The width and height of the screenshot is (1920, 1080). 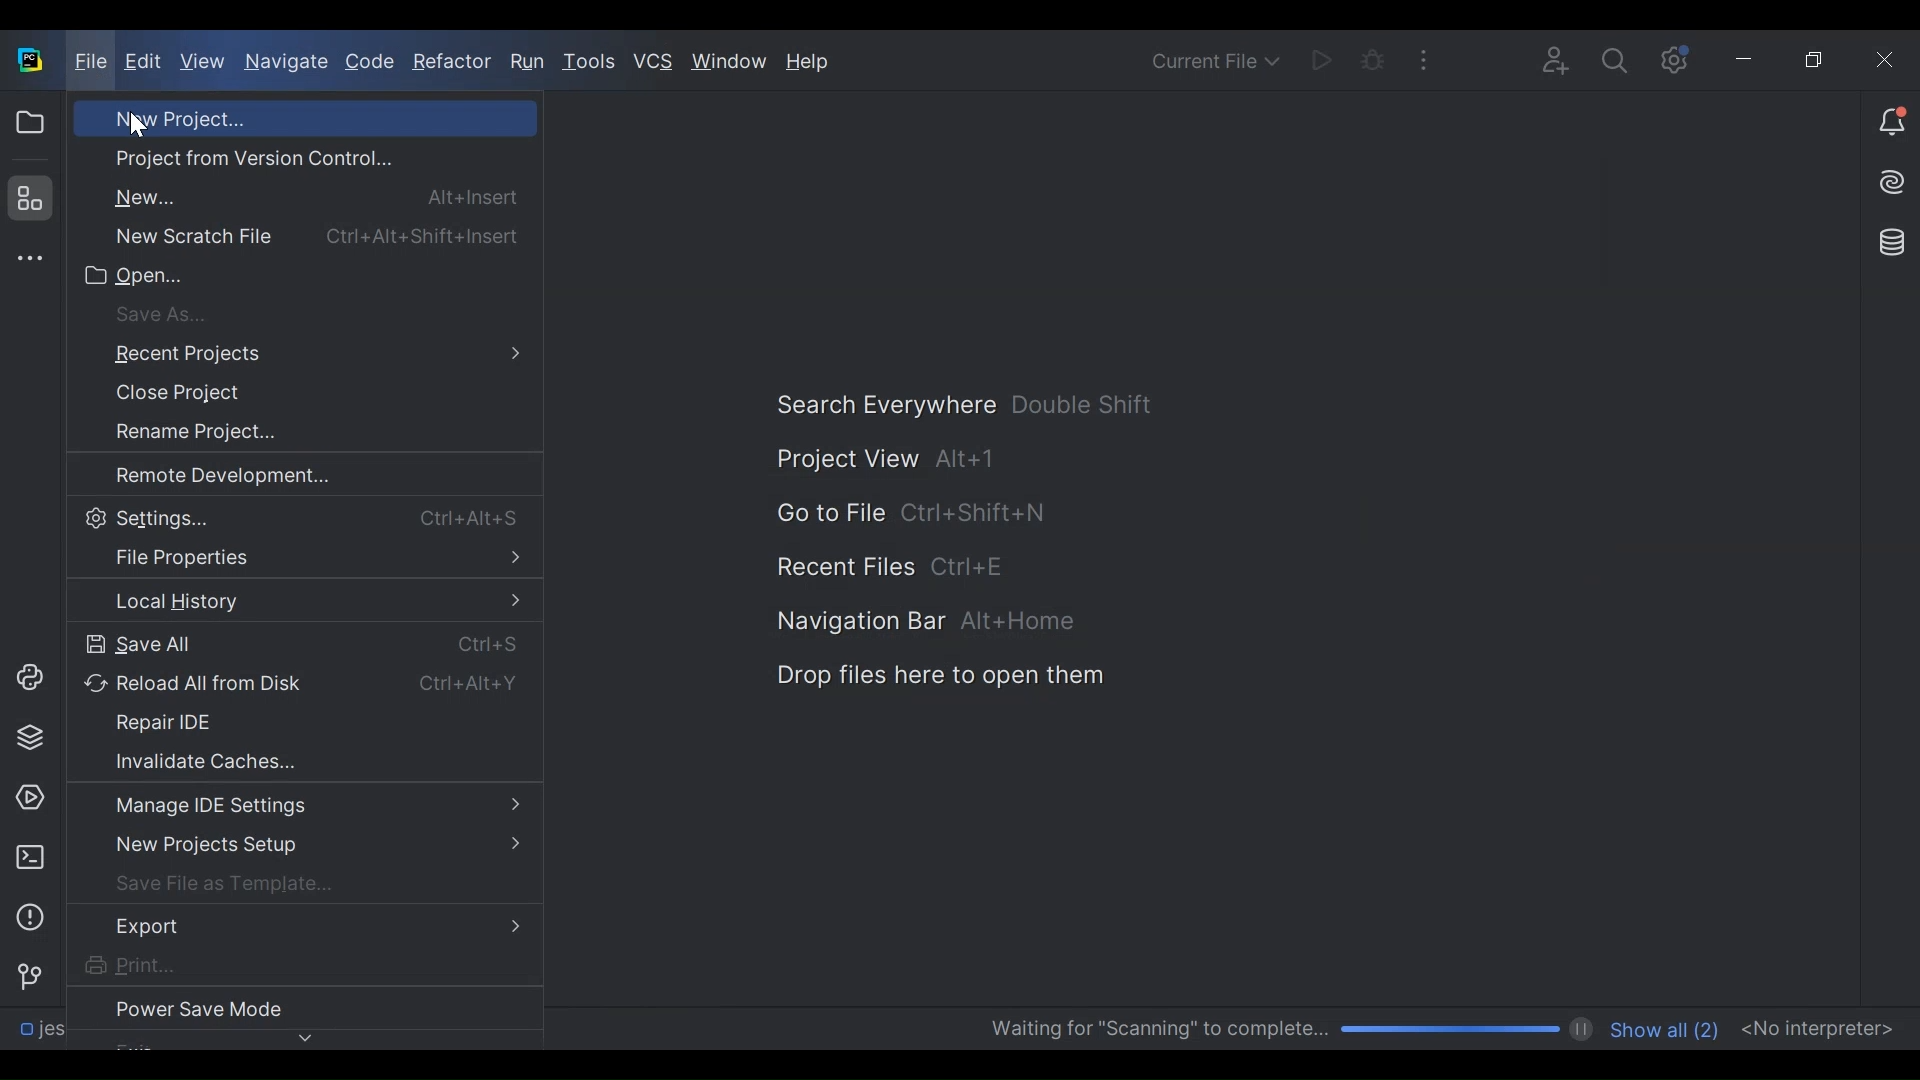 I want to click on View, so click(x=204, y=62).